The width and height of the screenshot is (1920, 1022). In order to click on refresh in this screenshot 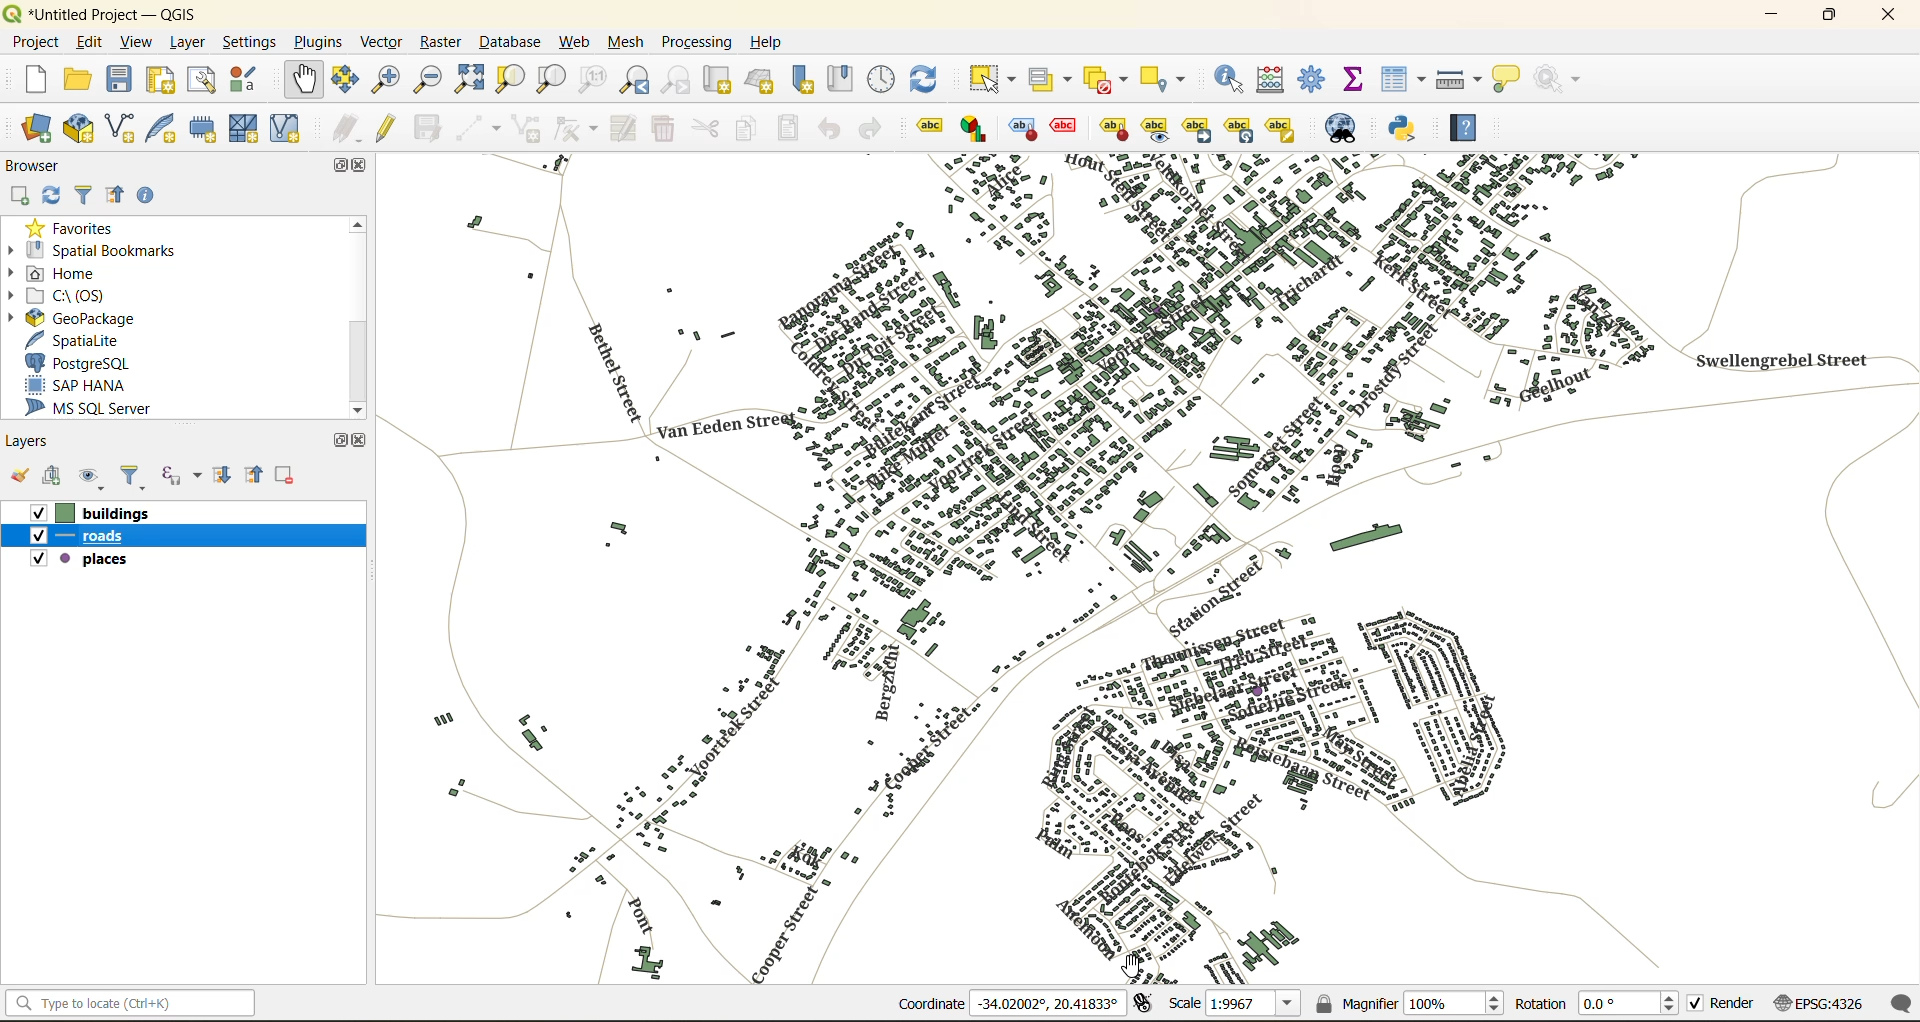, I will do `click(931, 80)`.